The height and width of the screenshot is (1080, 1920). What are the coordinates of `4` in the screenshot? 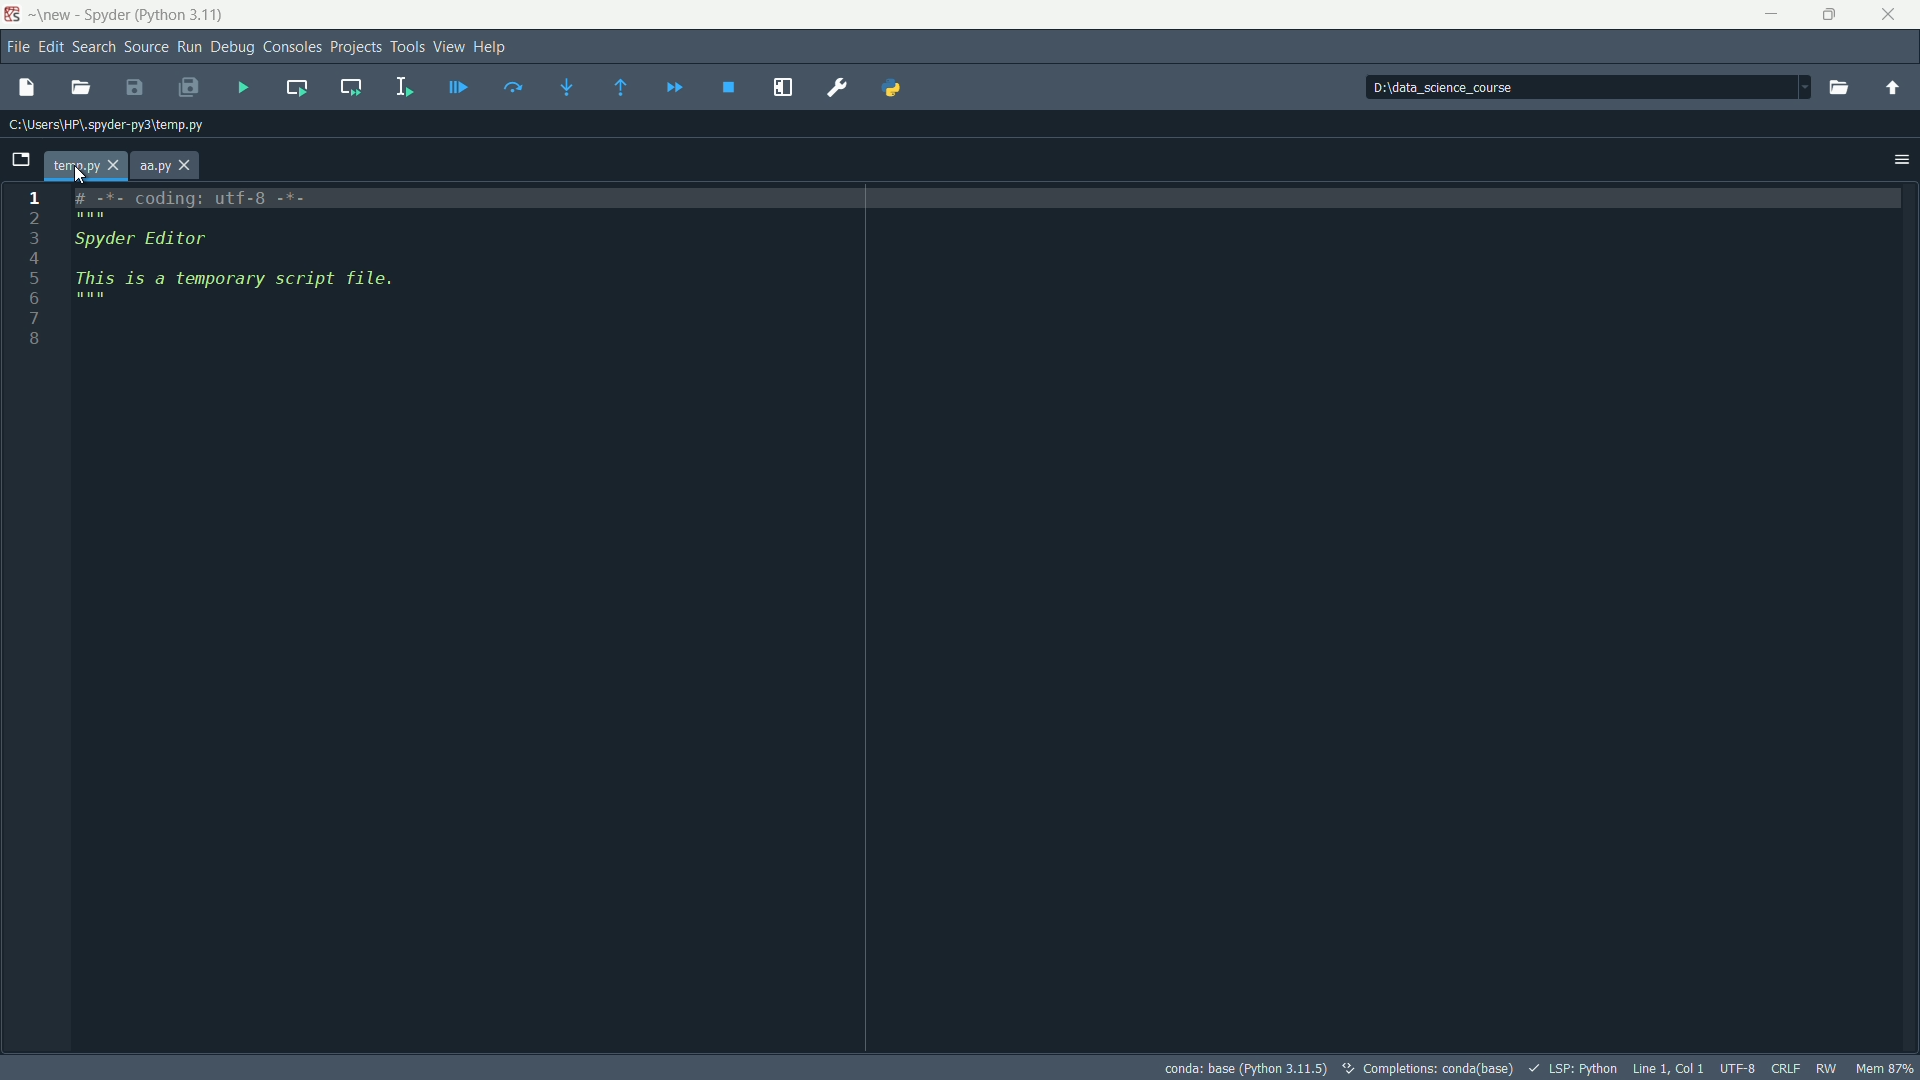 It's located at (93, 257).